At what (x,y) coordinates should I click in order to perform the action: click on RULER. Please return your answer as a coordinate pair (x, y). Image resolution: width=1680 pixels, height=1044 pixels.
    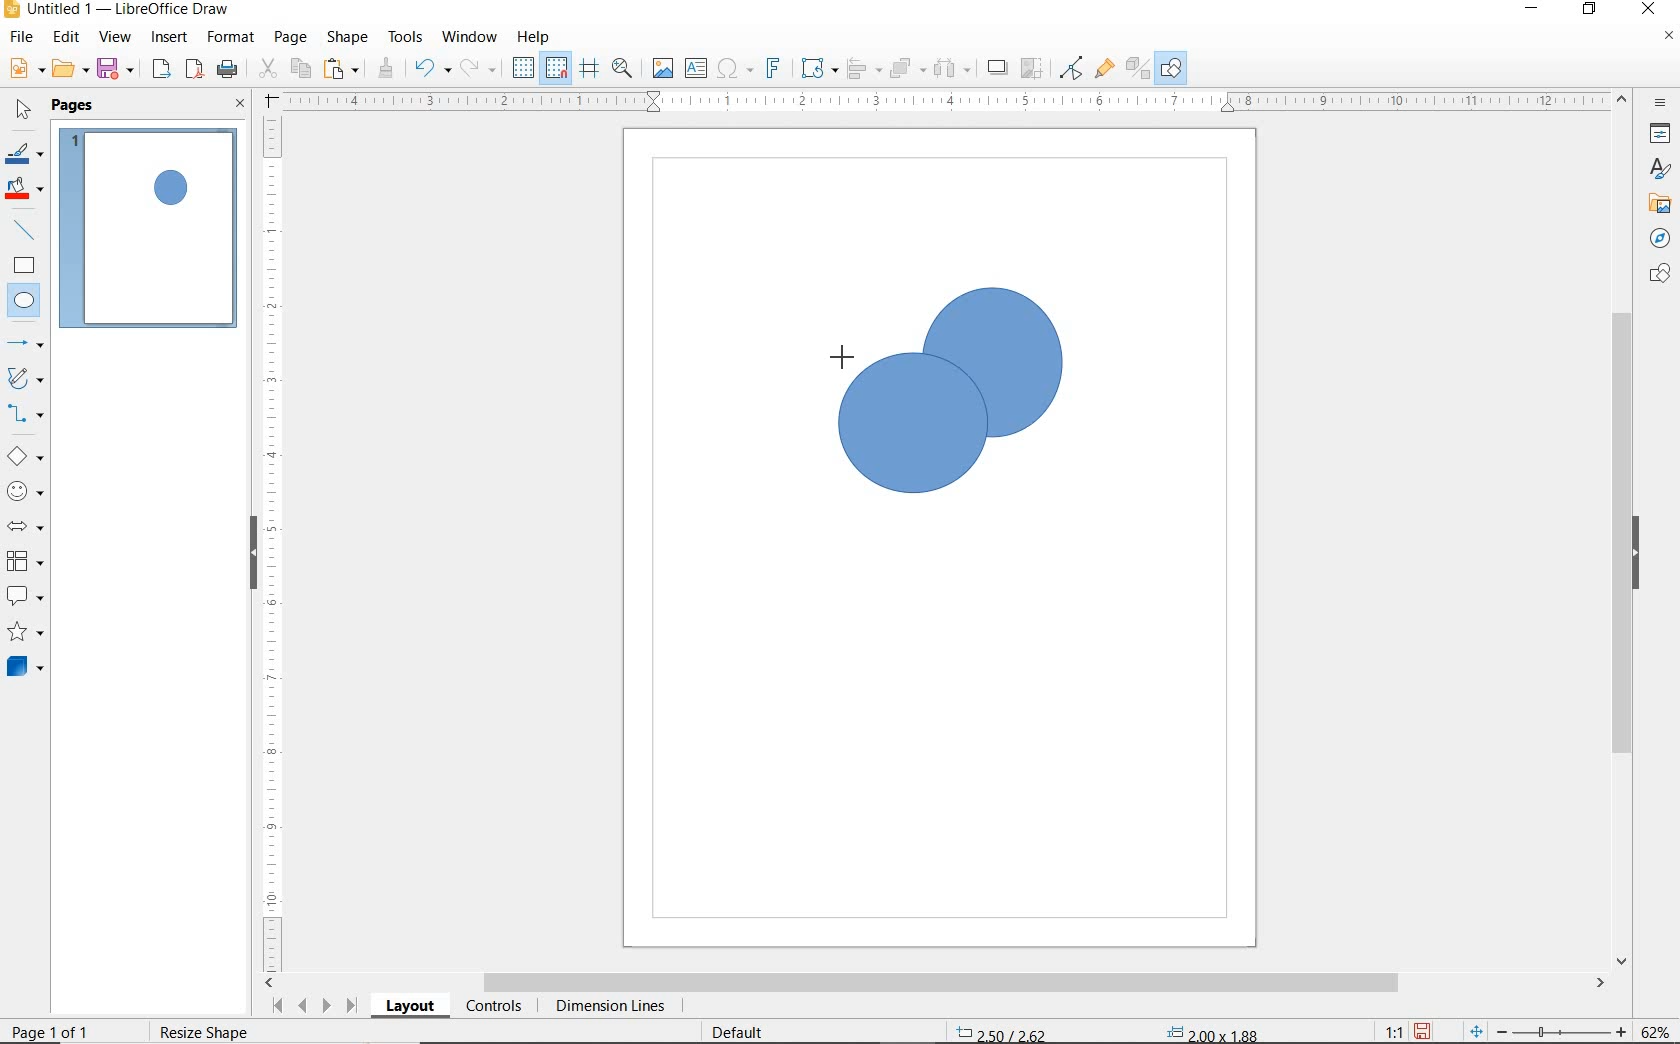
    Looking at the image, I should click on (274, 541).